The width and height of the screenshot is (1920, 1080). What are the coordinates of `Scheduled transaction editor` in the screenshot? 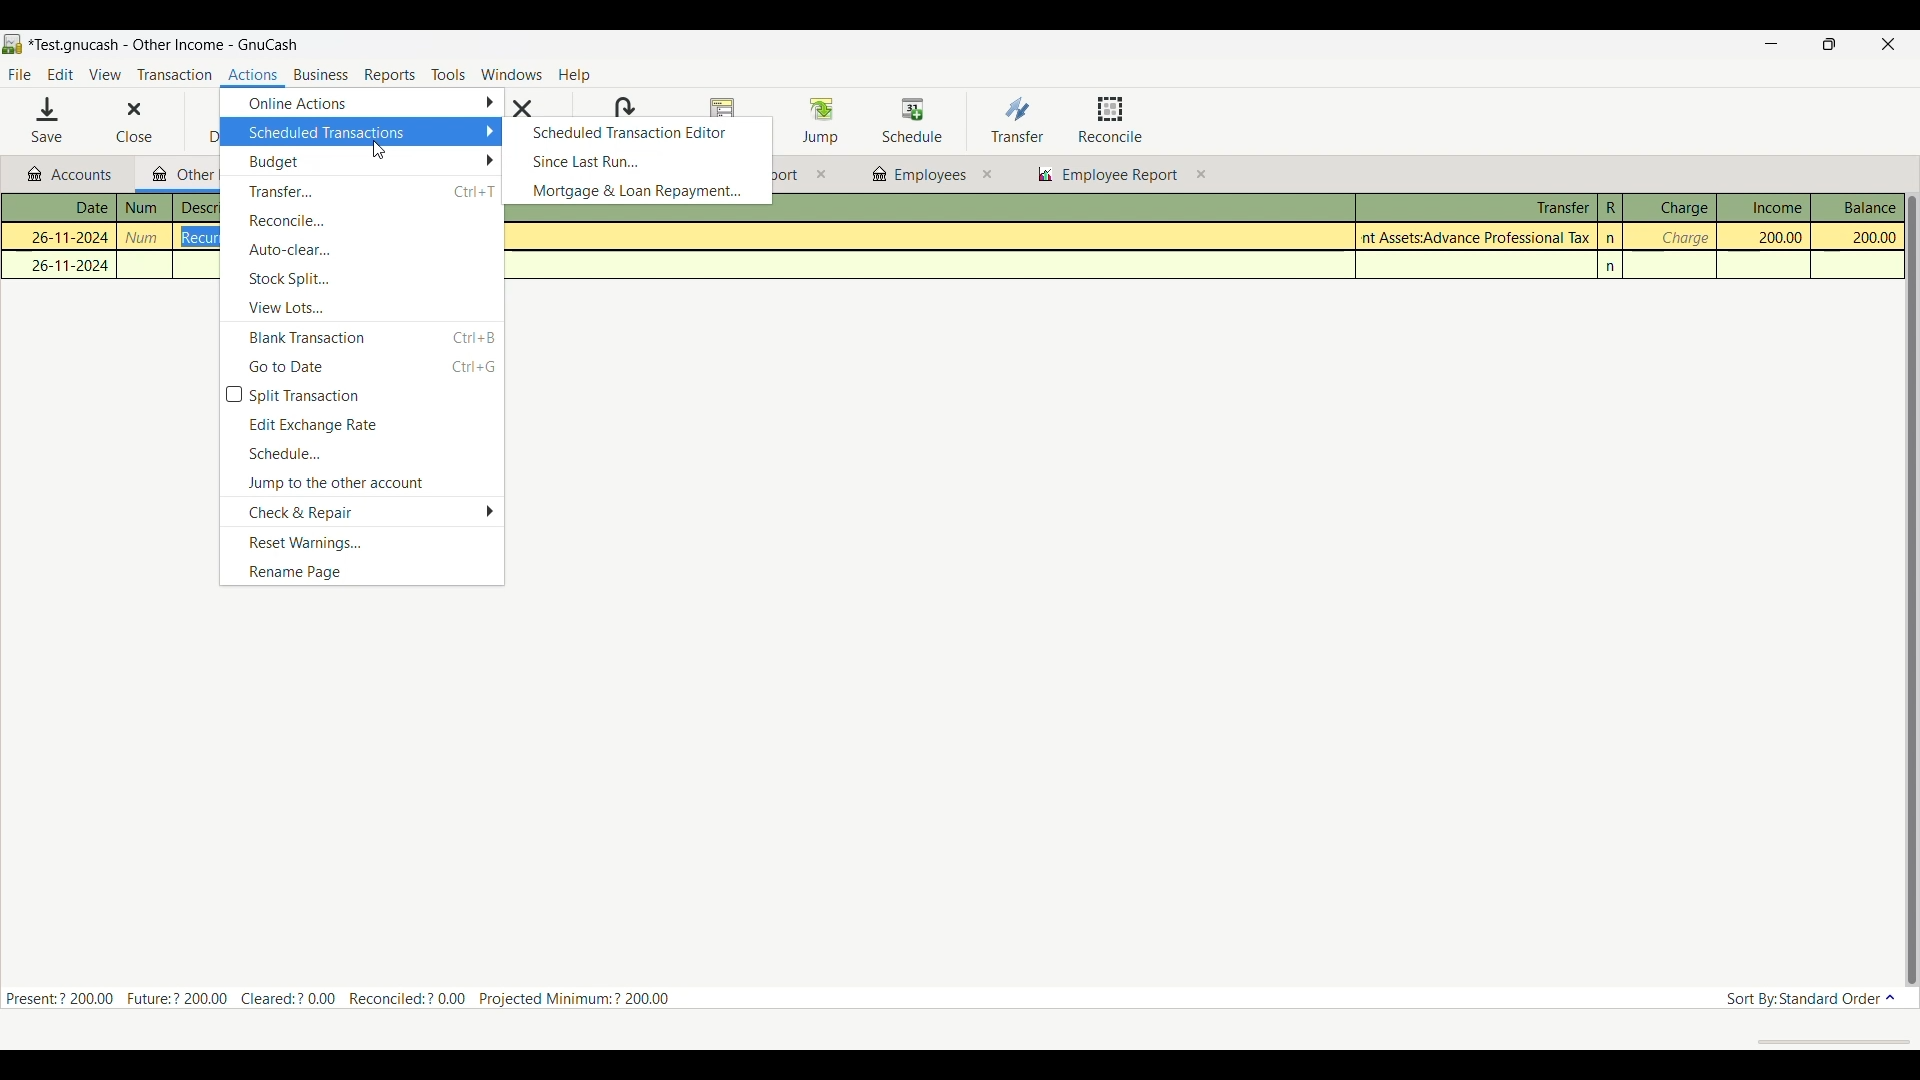 It's located at (640, 133).